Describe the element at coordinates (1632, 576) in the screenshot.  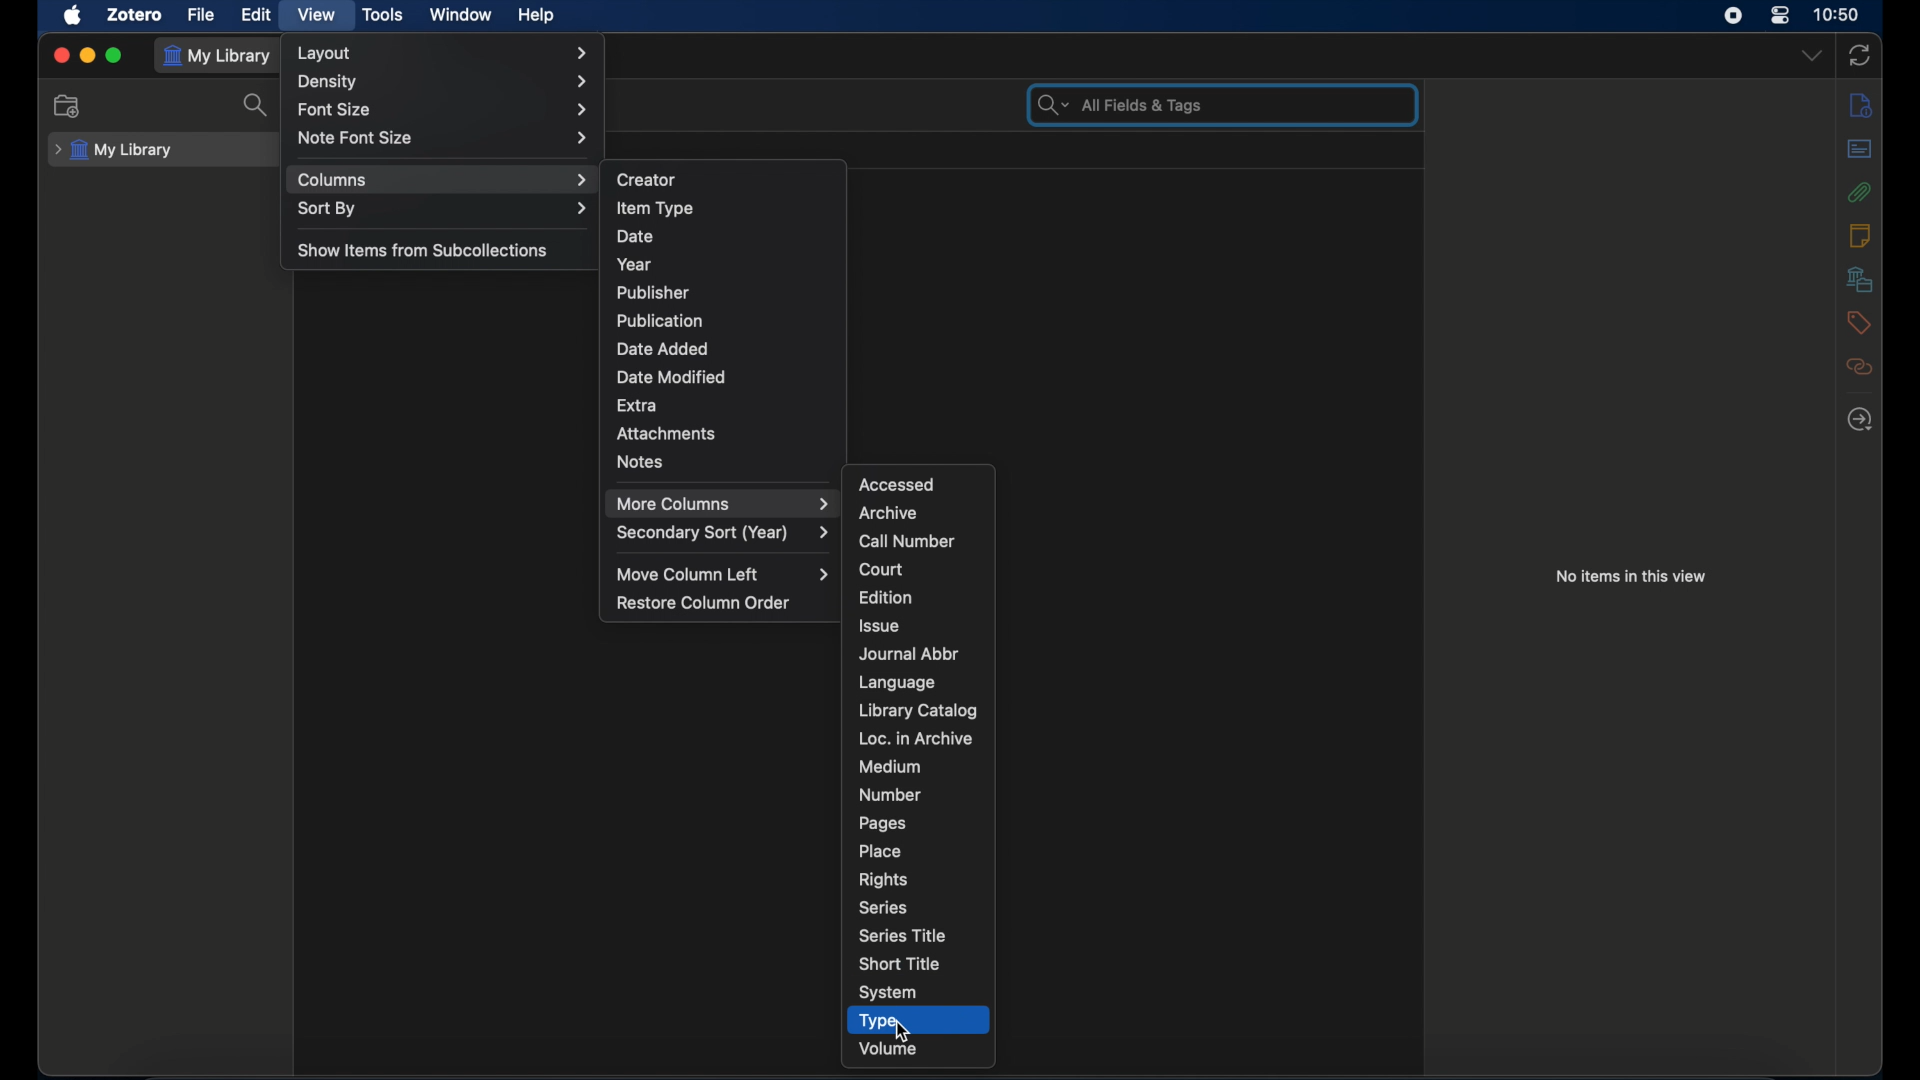
I see `no items in this view` at that location.